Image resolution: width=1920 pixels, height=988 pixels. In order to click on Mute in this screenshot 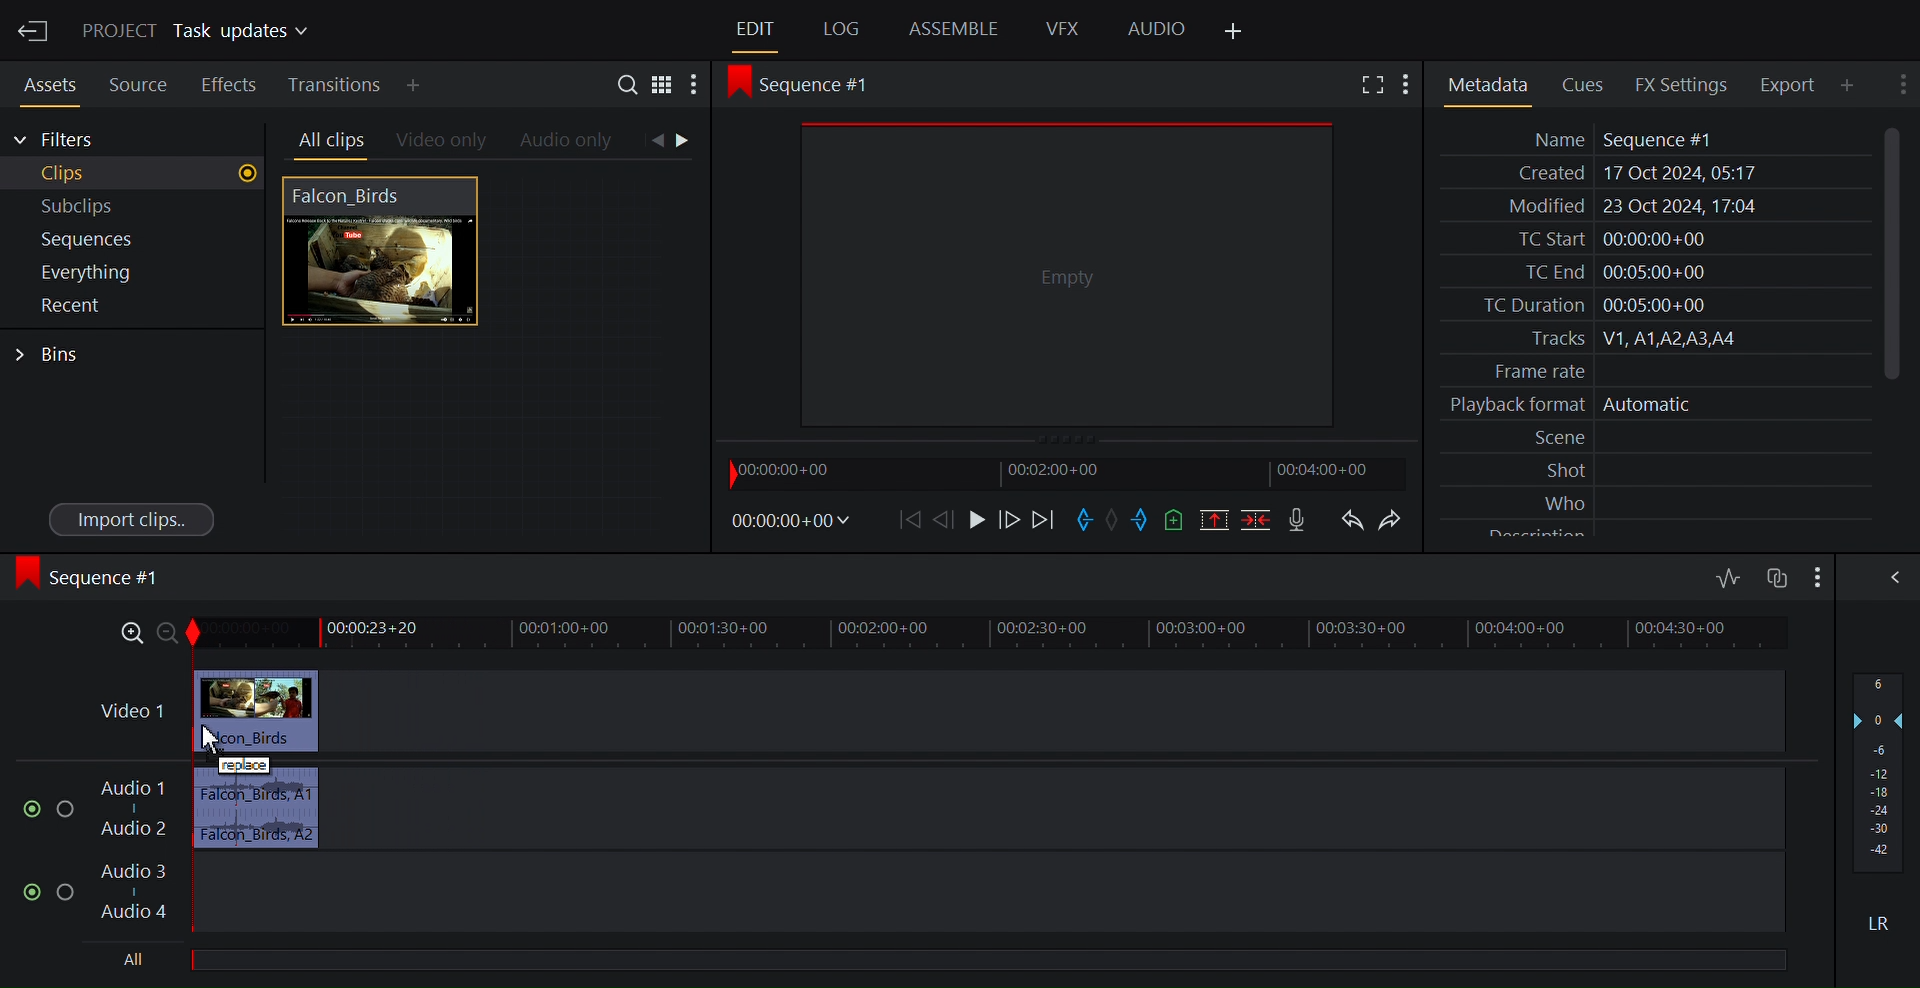, I will do `click(1881, 922)`.